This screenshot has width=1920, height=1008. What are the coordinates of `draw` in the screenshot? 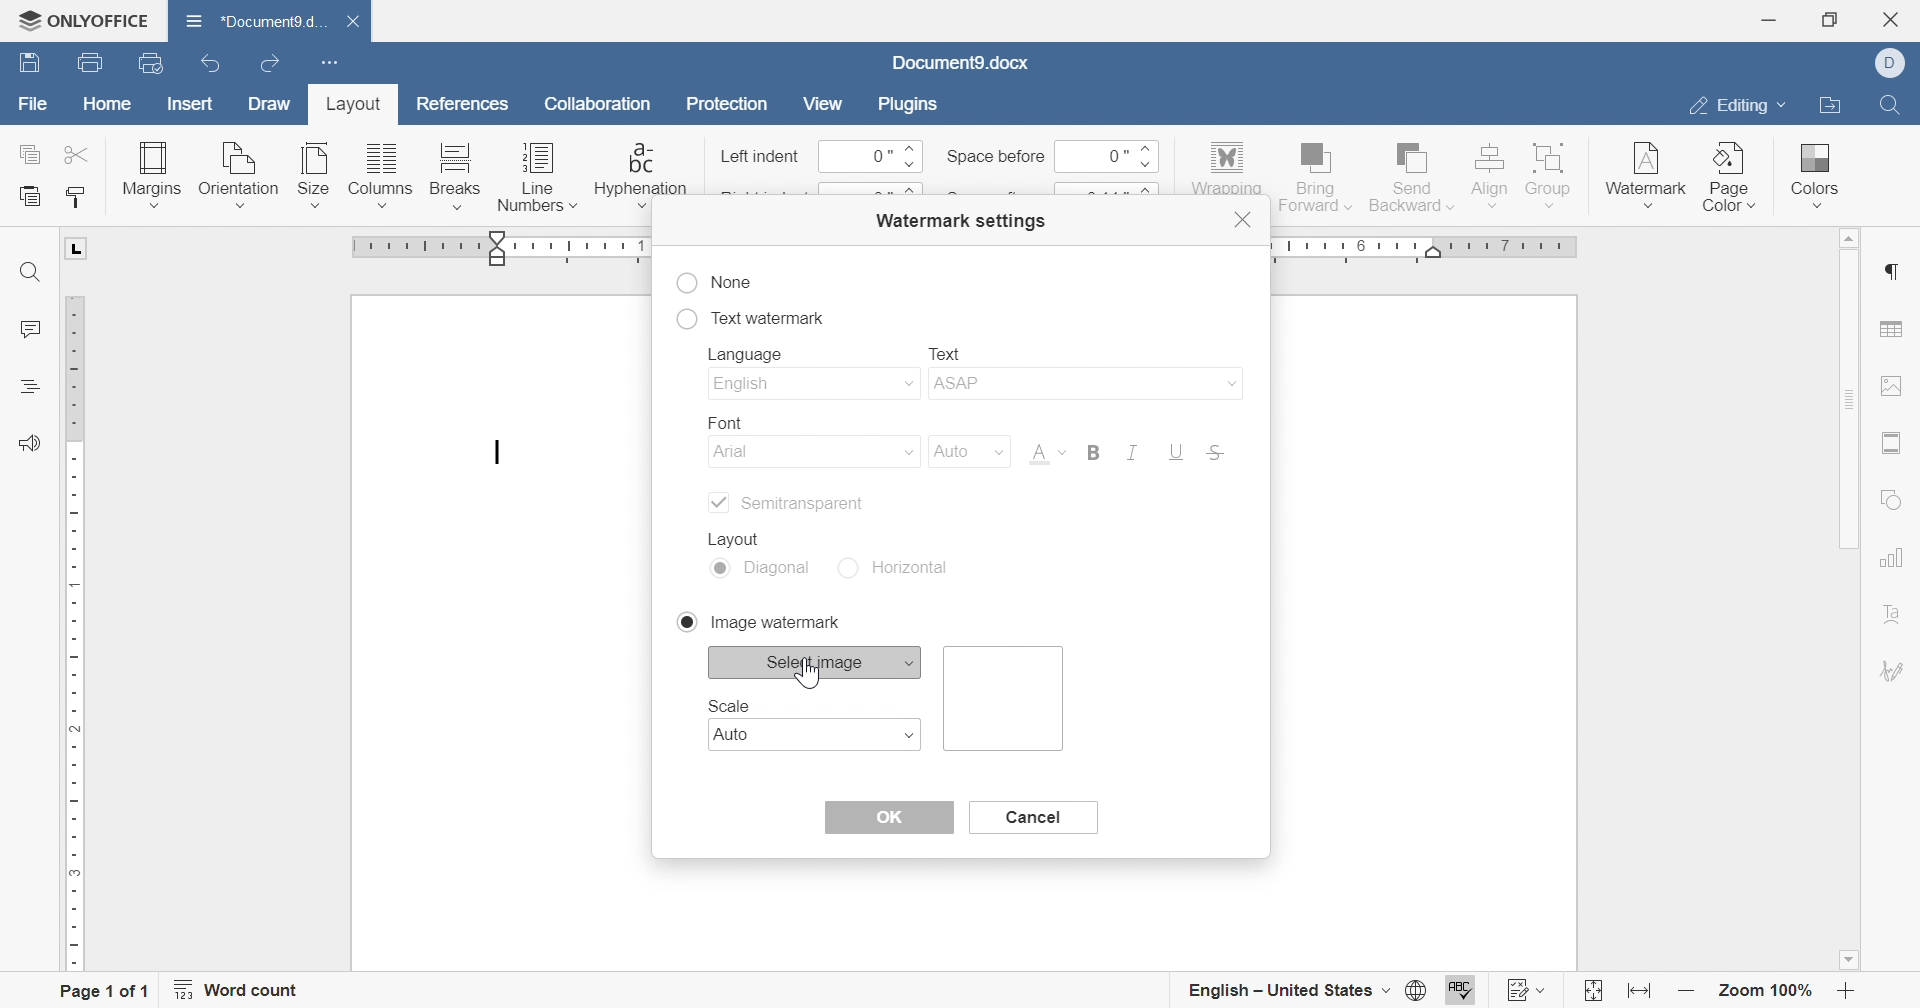 It's located at (271, 104).